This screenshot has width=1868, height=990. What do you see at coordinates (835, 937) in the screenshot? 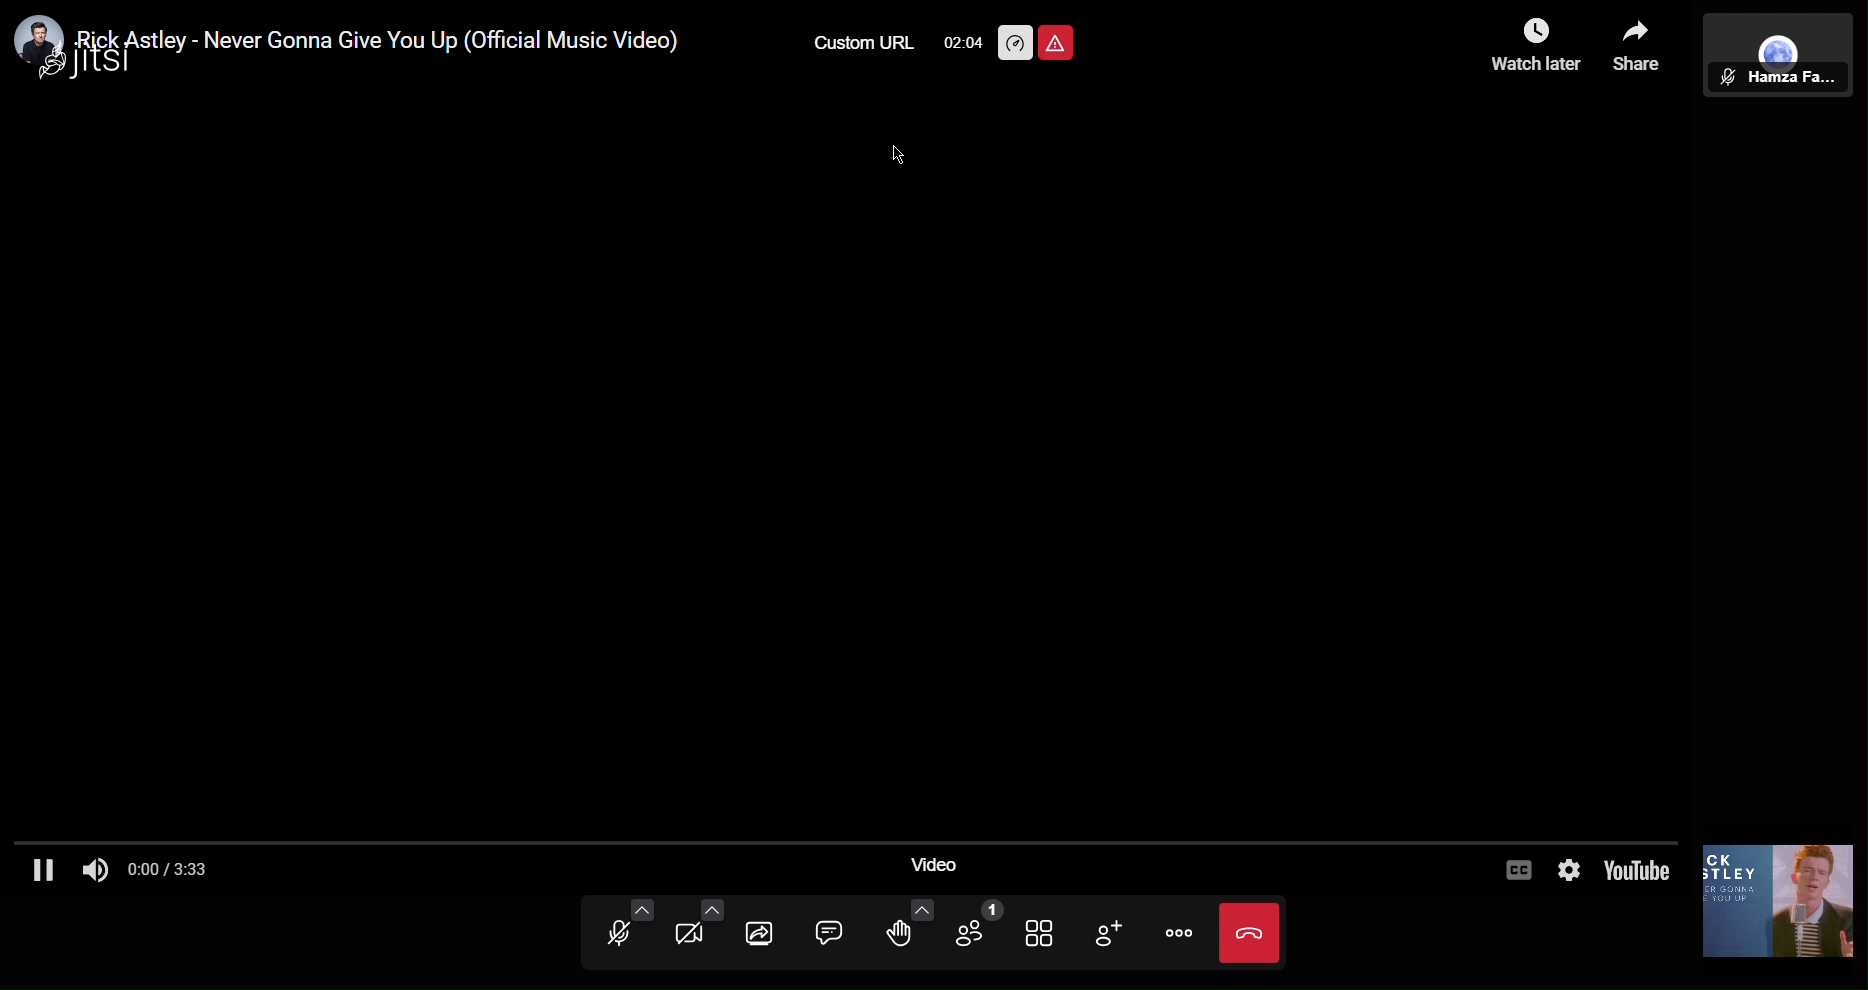
I see `Chat` at bounding box center [835, 937].